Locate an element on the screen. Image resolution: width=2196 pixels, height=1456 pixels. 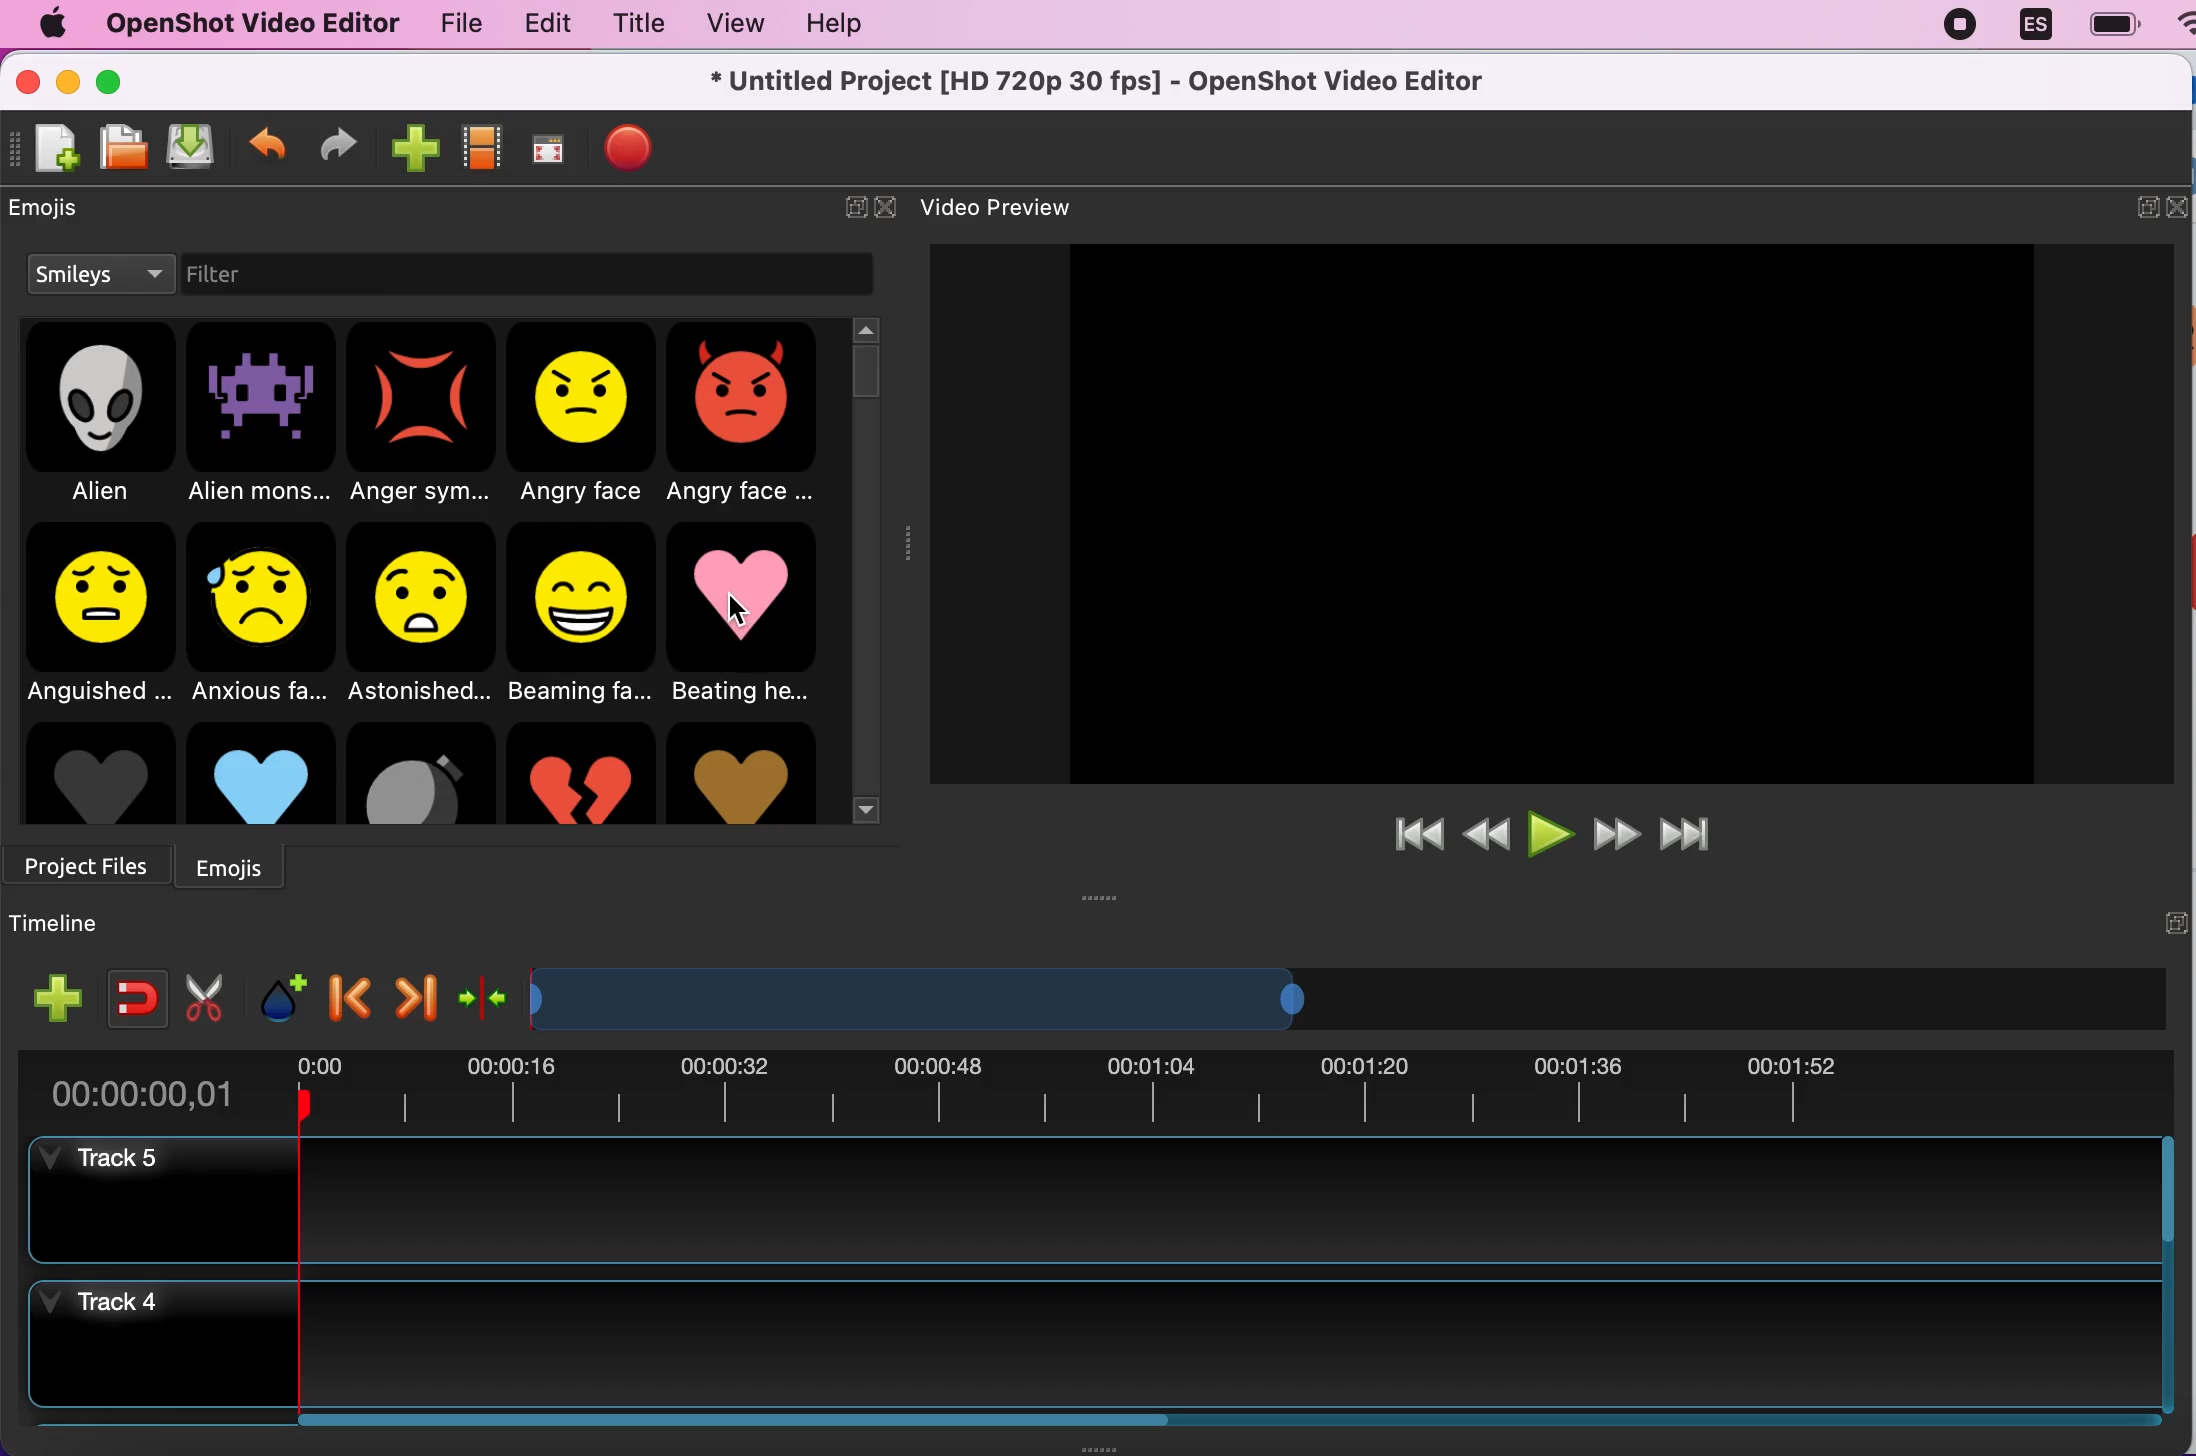
beaming is located at coordinates (587, 615).